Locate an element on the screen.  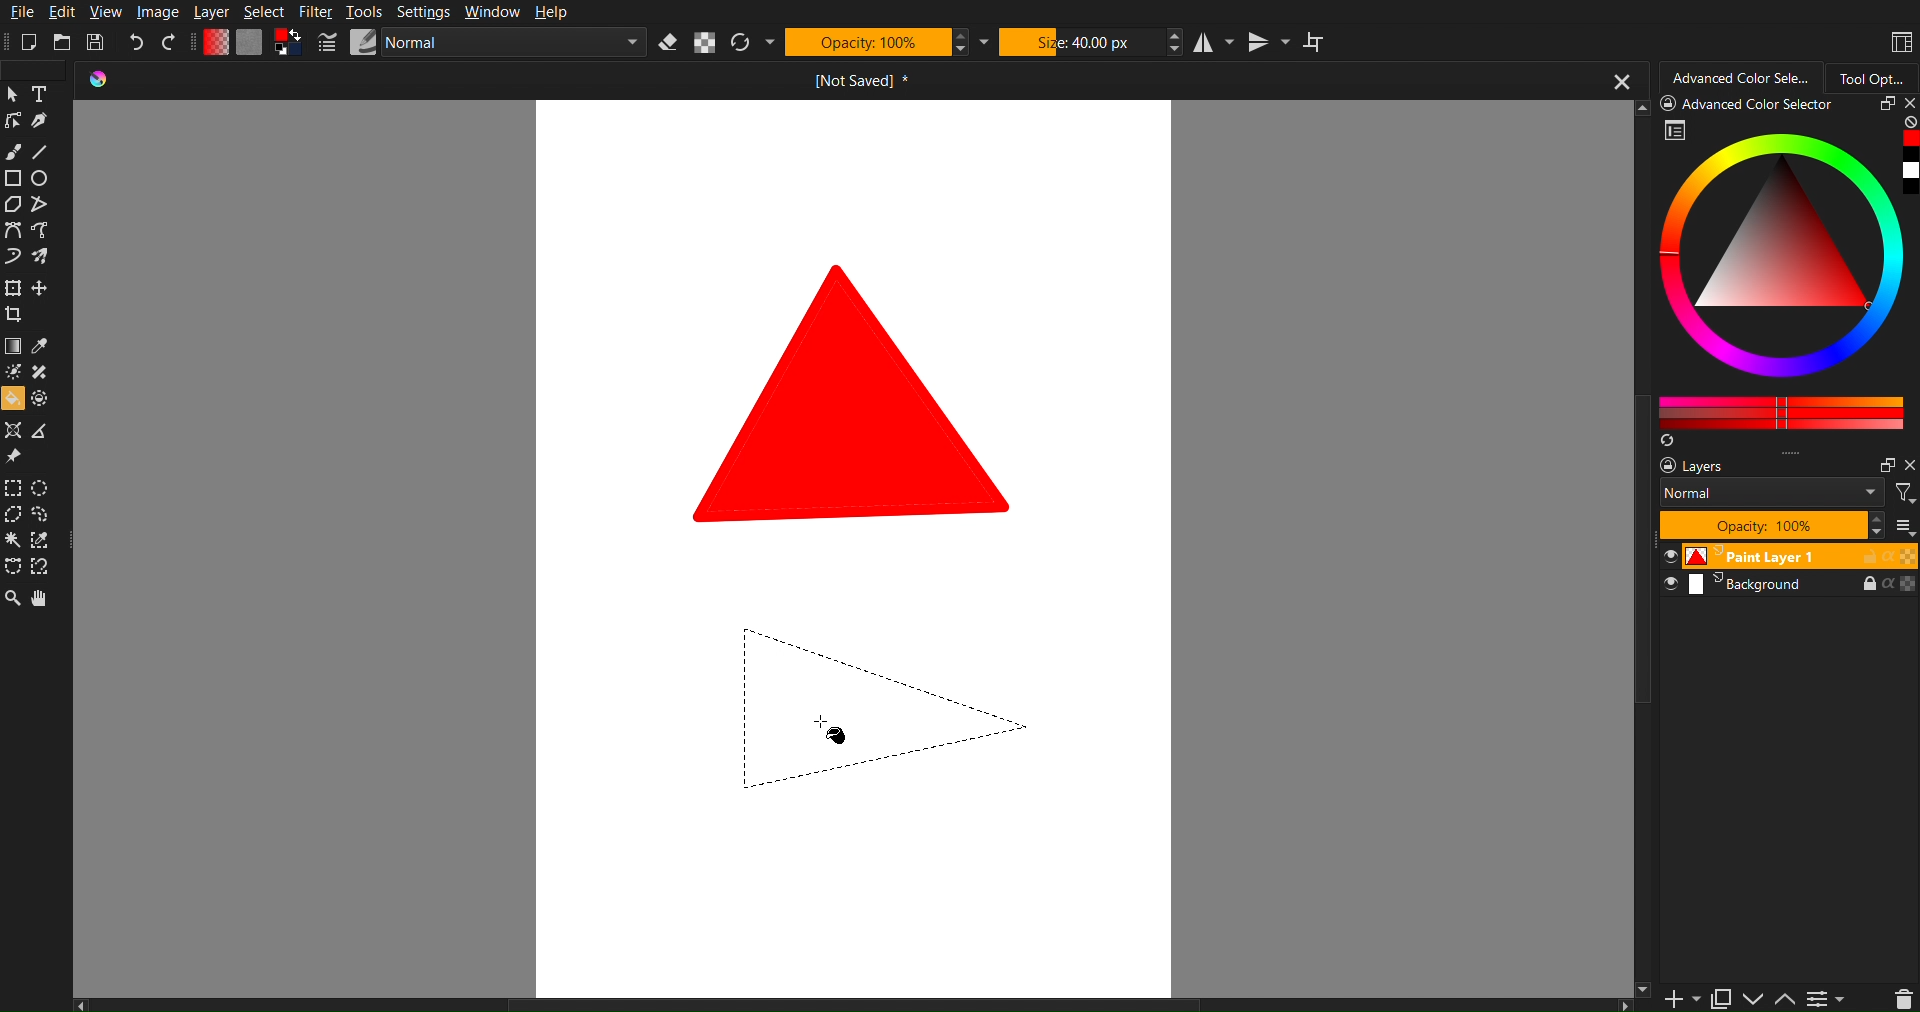
Pan is located at coordinates (50, 601).